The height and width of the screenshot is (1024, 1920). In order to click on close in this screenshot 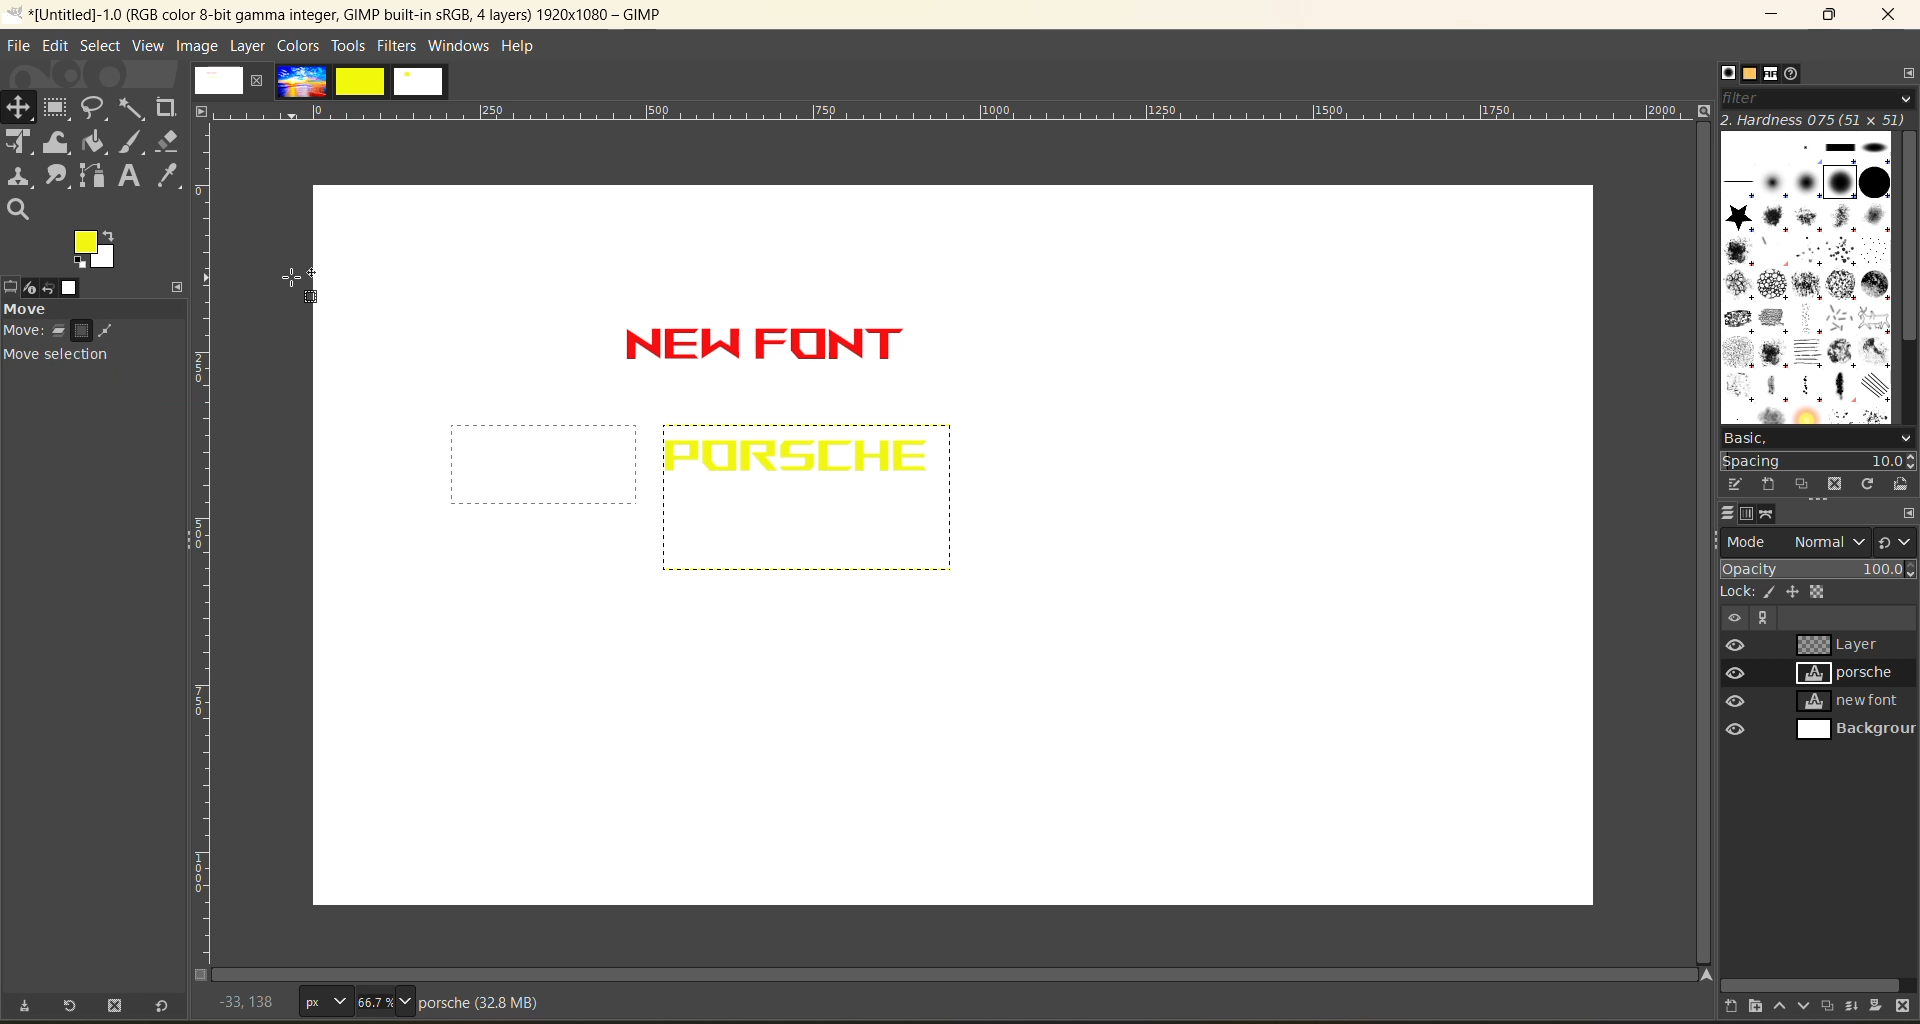, I will do `click(256, 80)`.